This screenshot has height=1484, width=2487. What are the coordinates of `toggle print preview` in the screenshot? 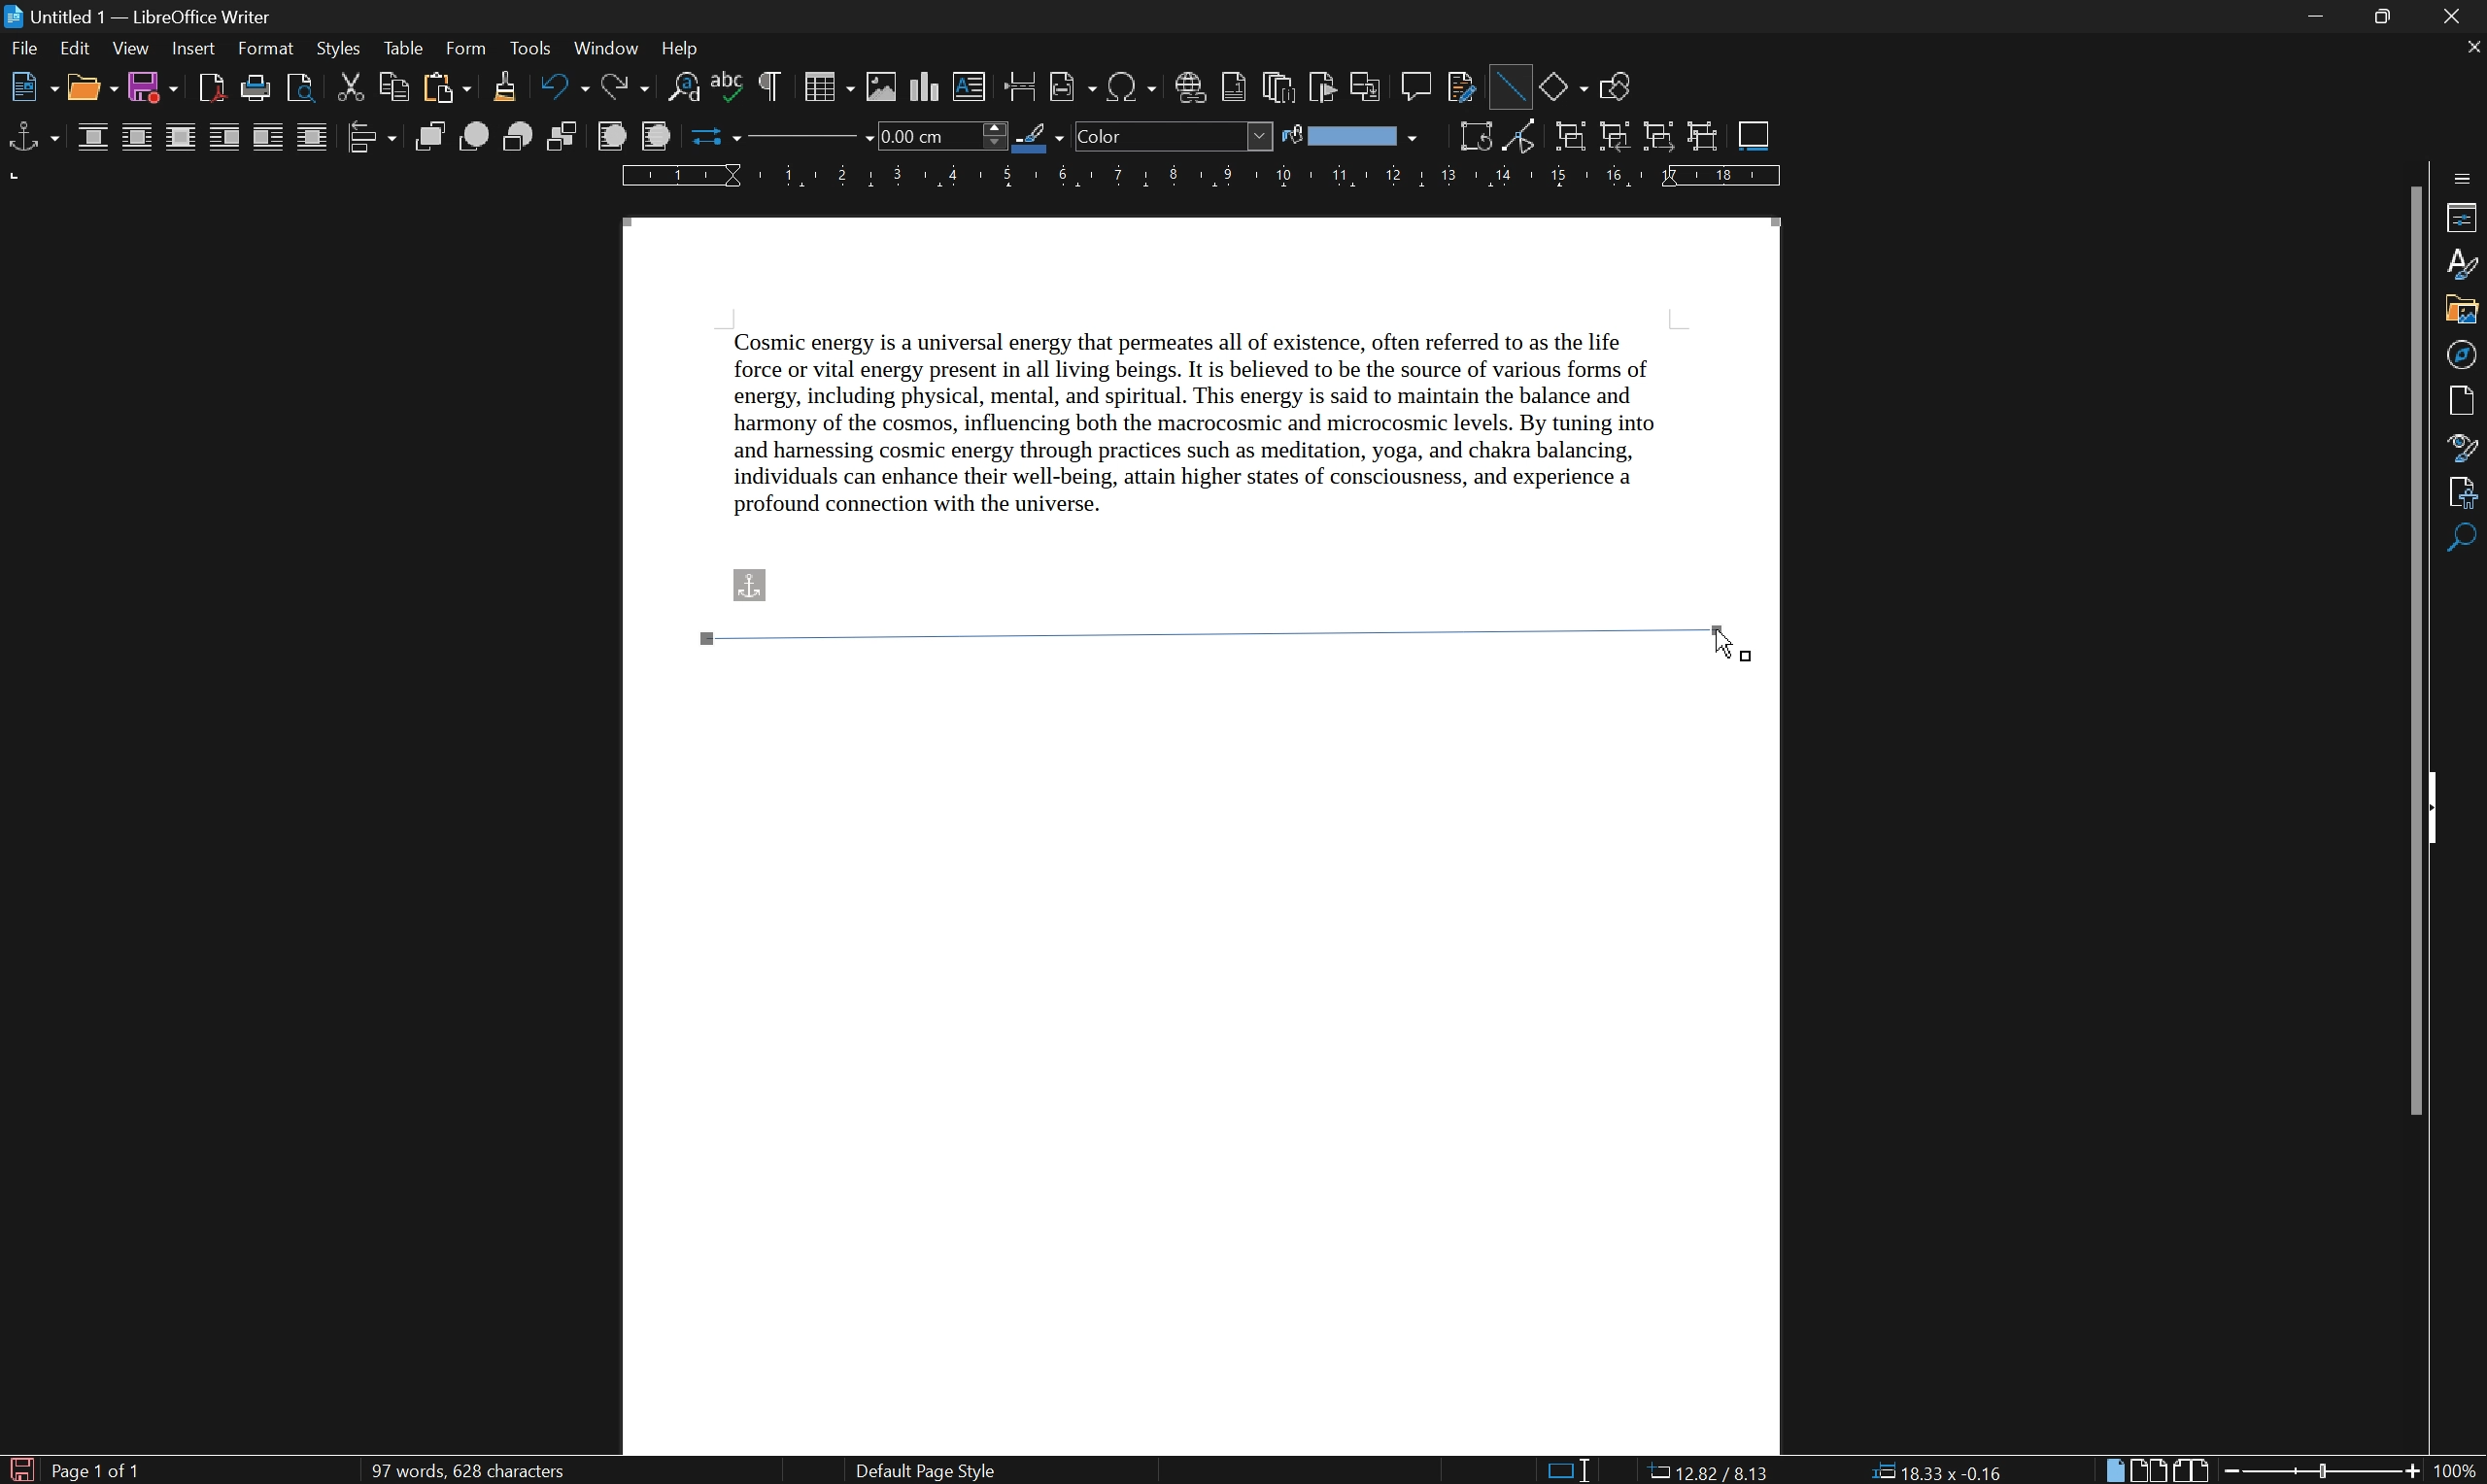 It's located at (296, 86).